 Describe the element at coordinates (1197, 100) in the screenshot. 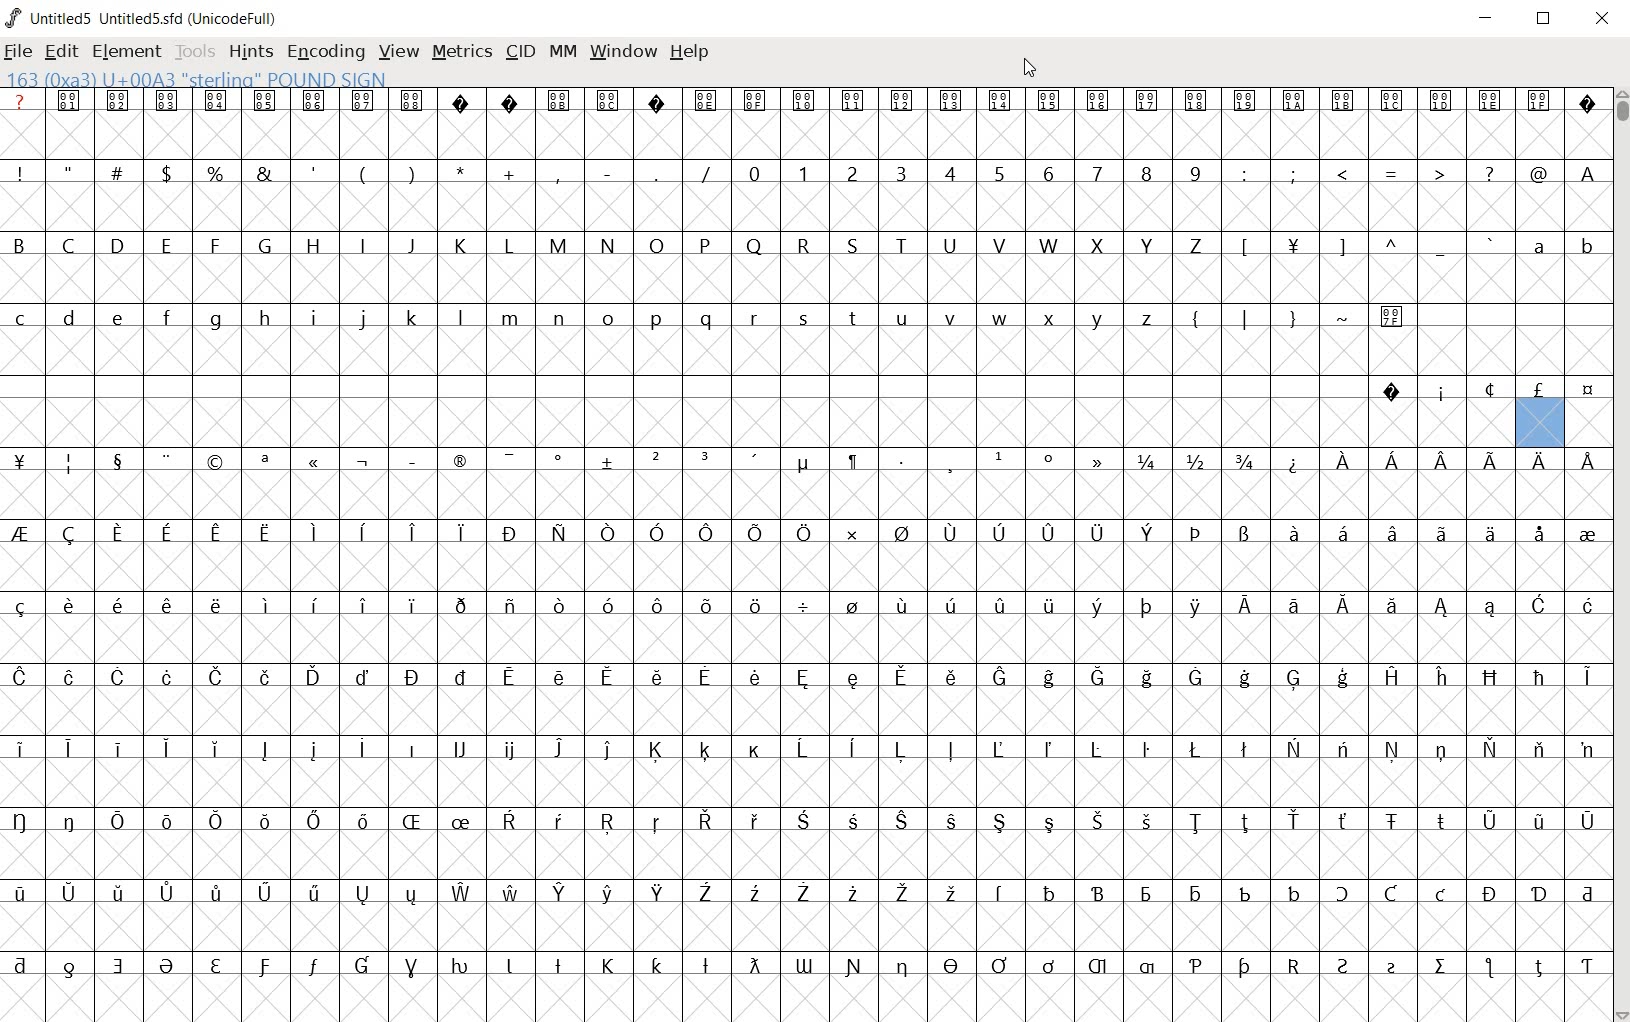

I see `Symbol` at that location.